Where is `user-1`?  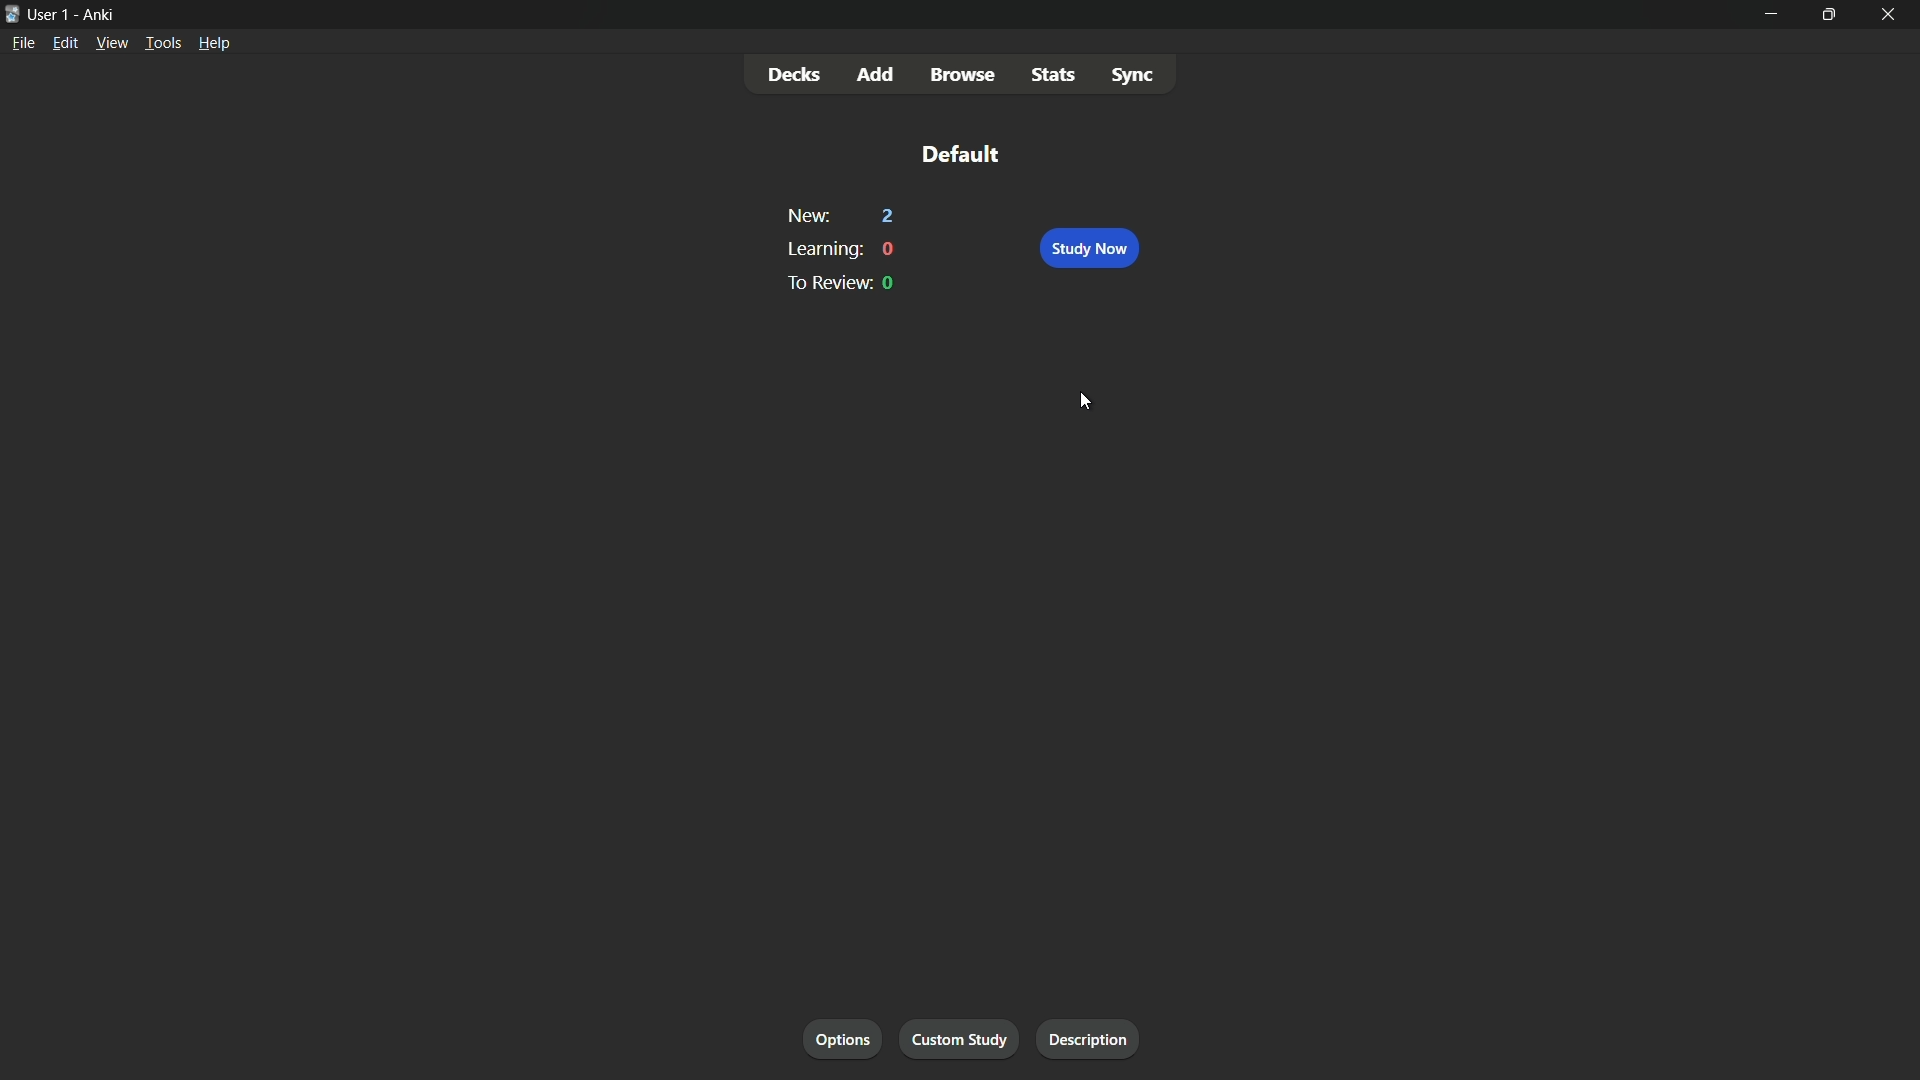
user-1 is located at coordinates (49, 12).